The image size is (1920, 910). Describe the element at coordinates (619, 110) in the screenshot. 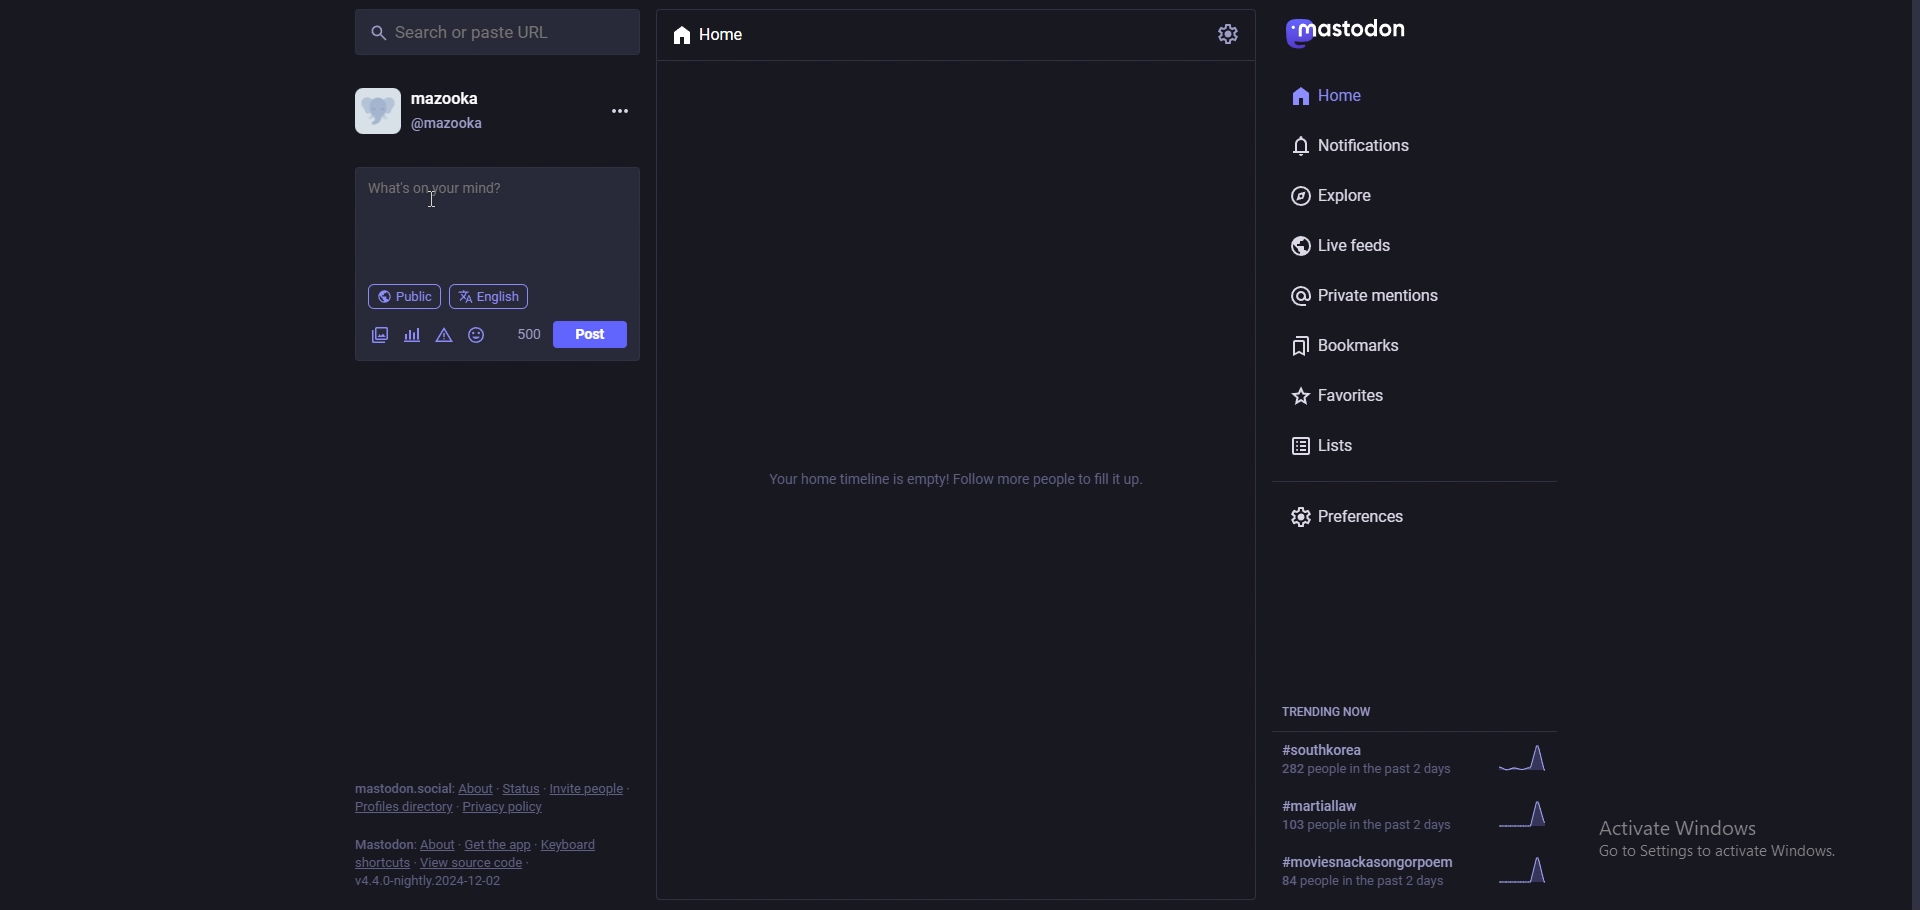

I see `menu` at that location.